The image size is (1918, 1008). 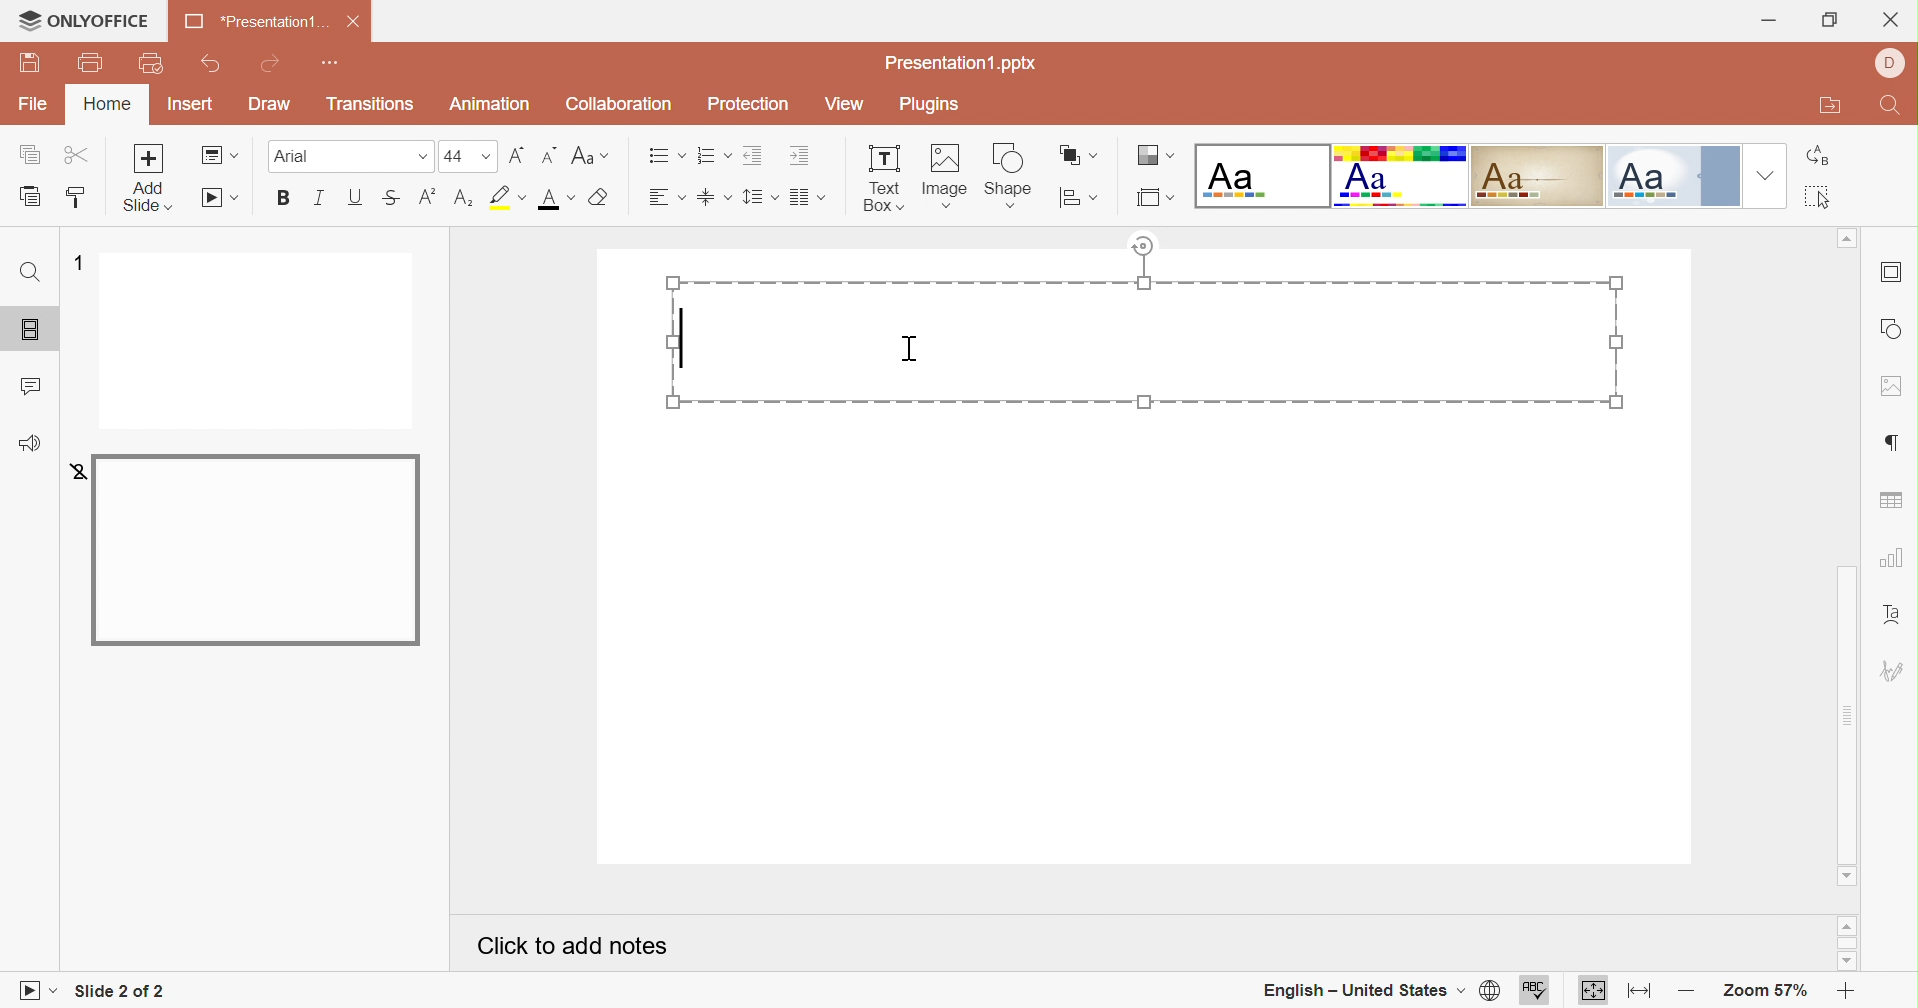 I want to click on Redo, so click(x=273, y=63).